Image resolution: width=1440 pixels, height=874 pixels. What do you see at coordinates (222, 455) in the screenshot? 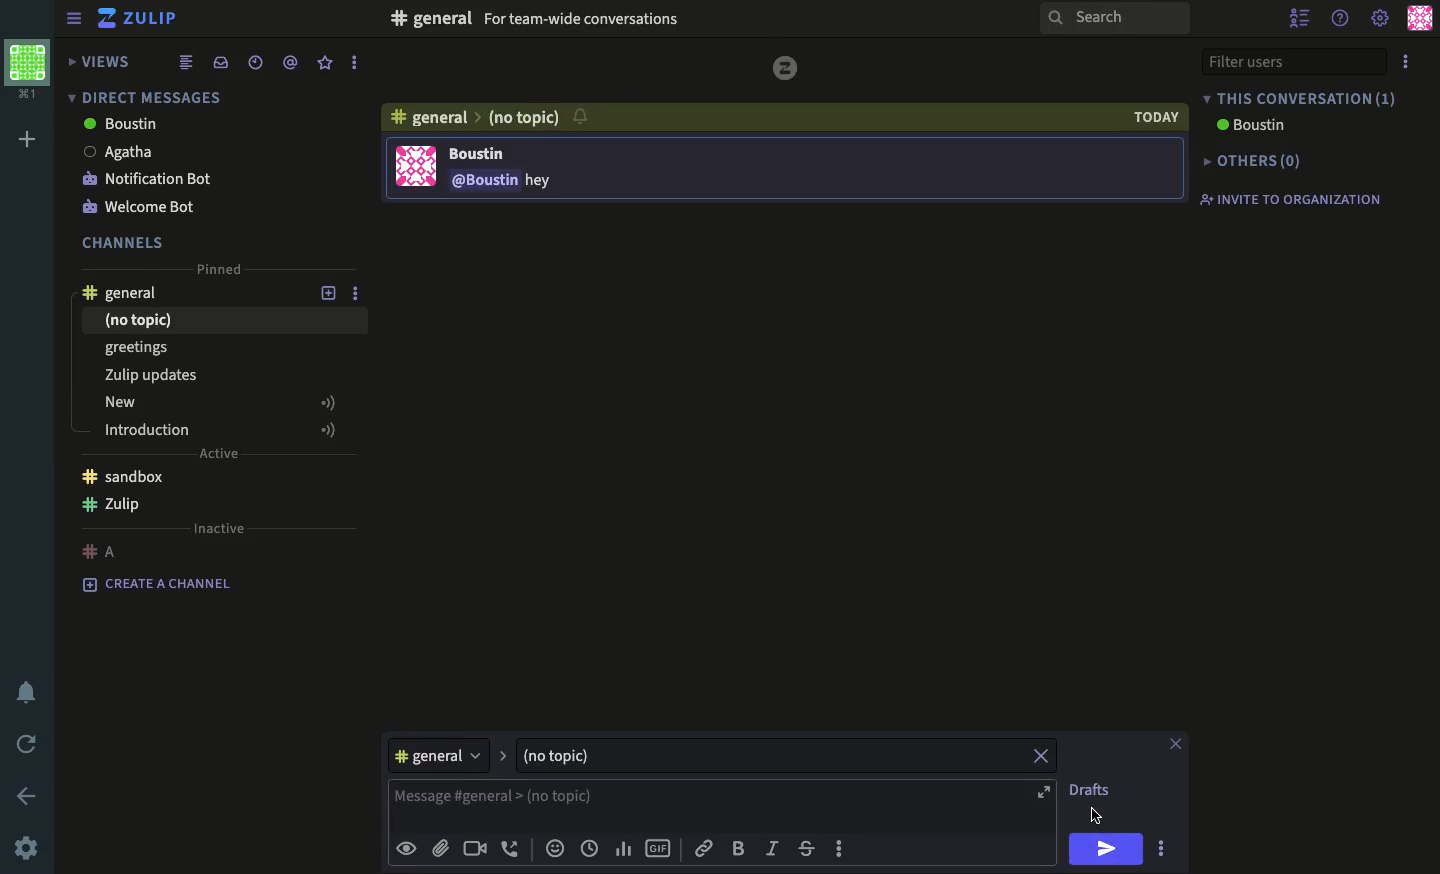
I see `Active` at bounding box center [222, 455].